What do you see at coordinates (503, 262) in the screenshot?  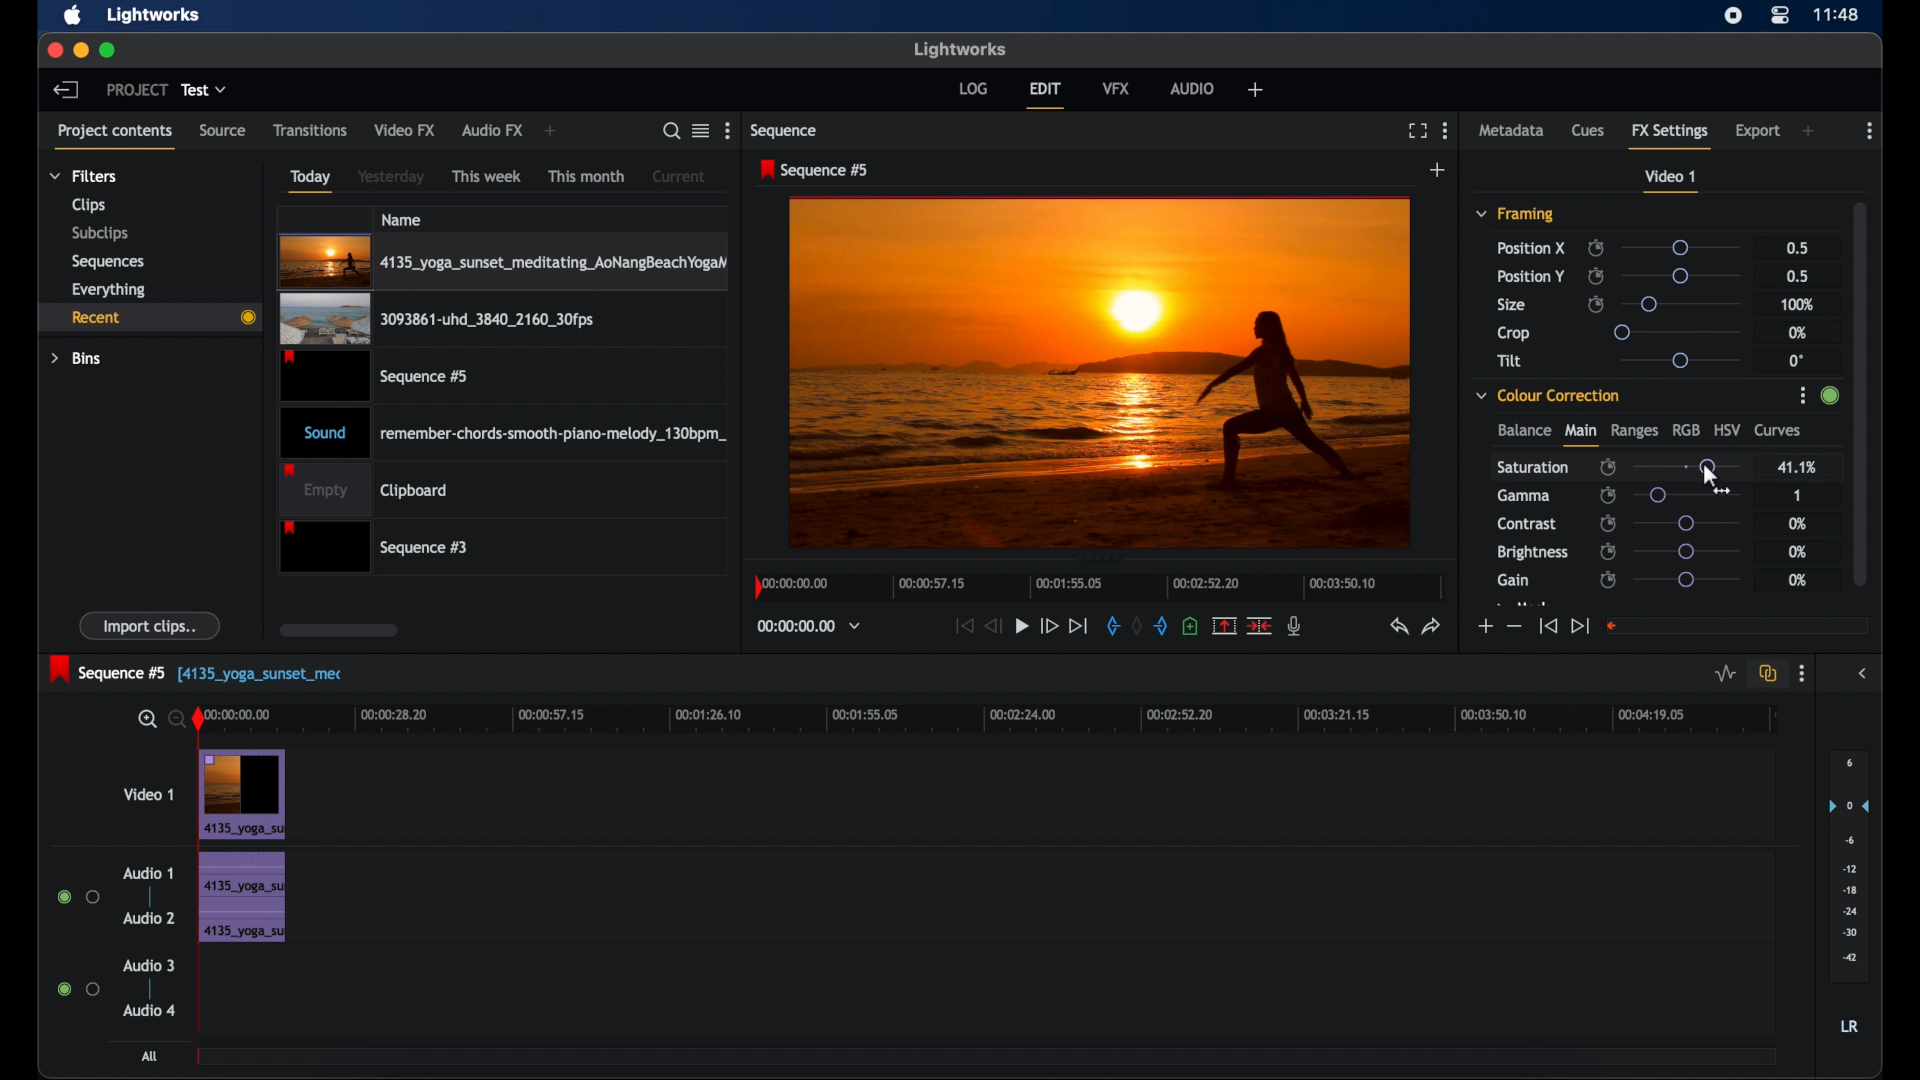 I see `video clip highlighted` at bounding box center [503, 262].